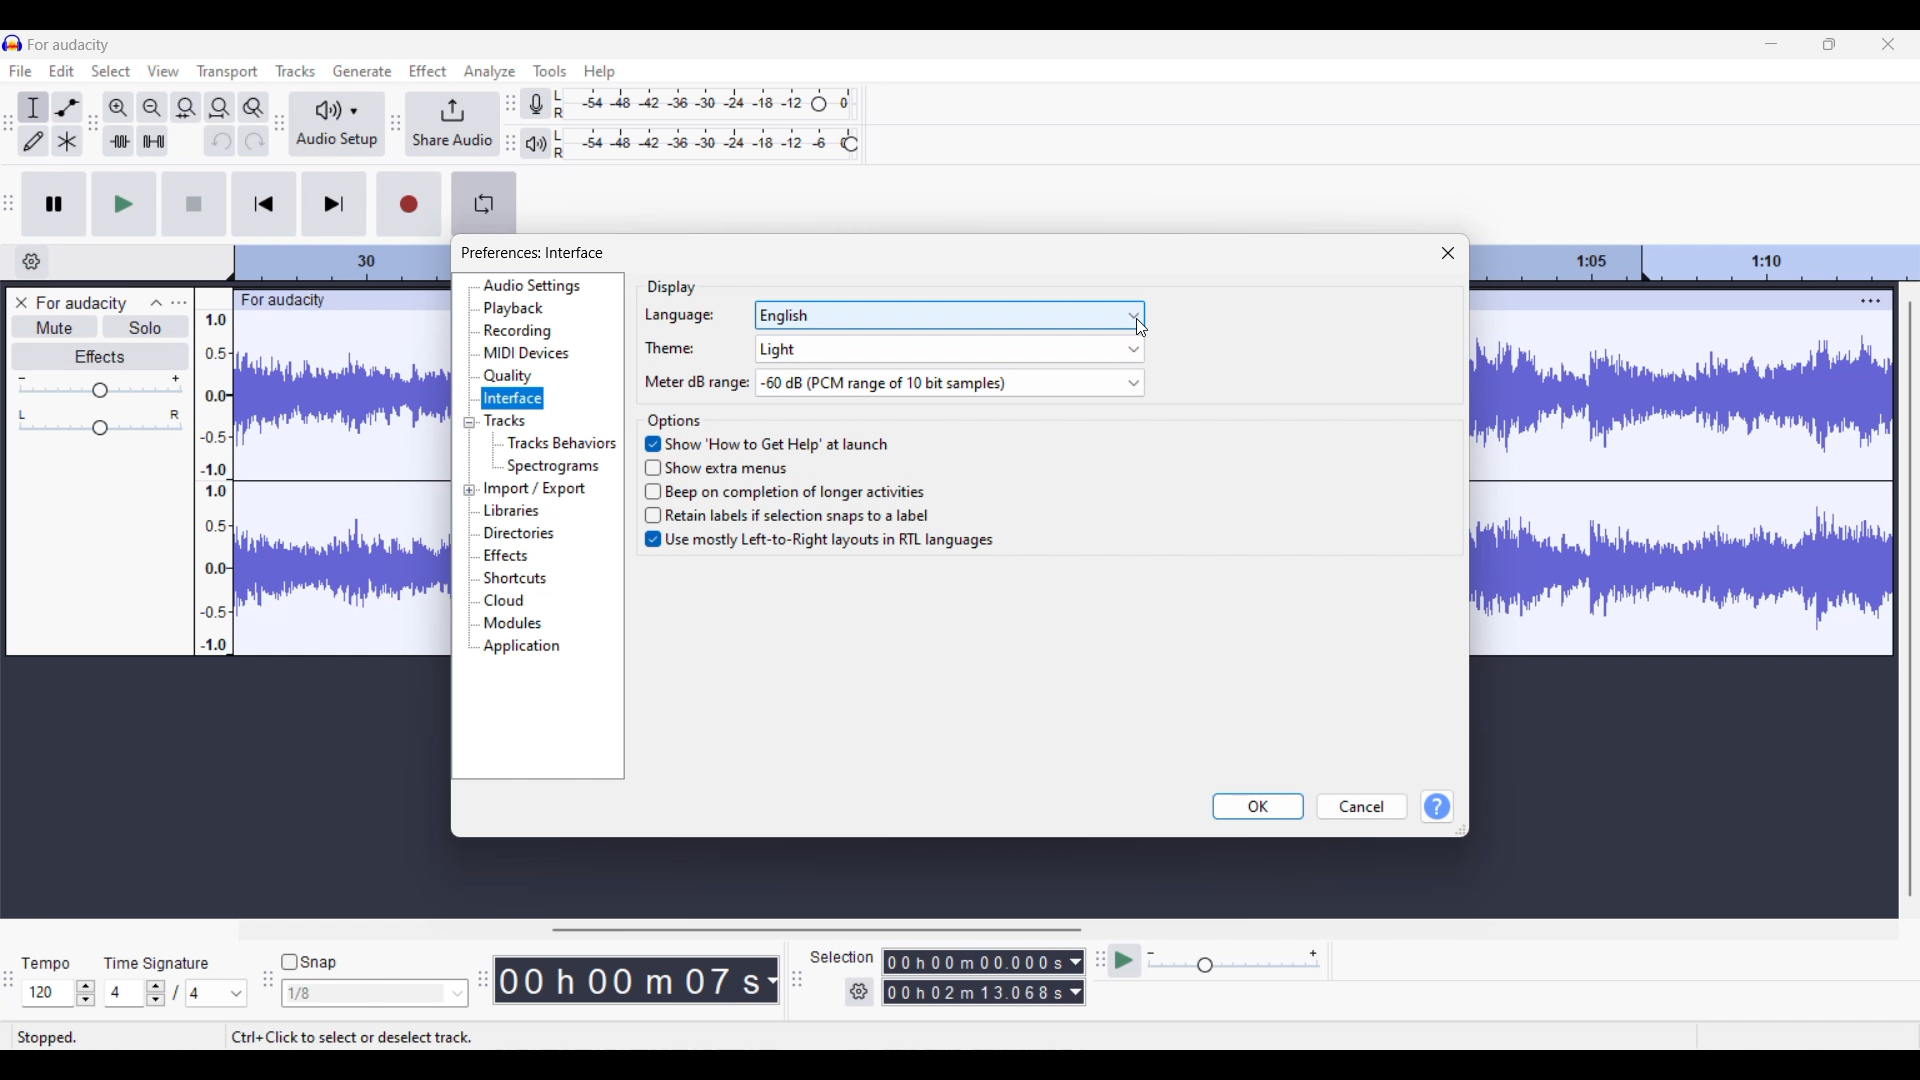 The height and width of the screenshot is (1080, 1920). Describe the element at coordinates (34, 140) in the screenshot. I see `Draw tool` at that location.